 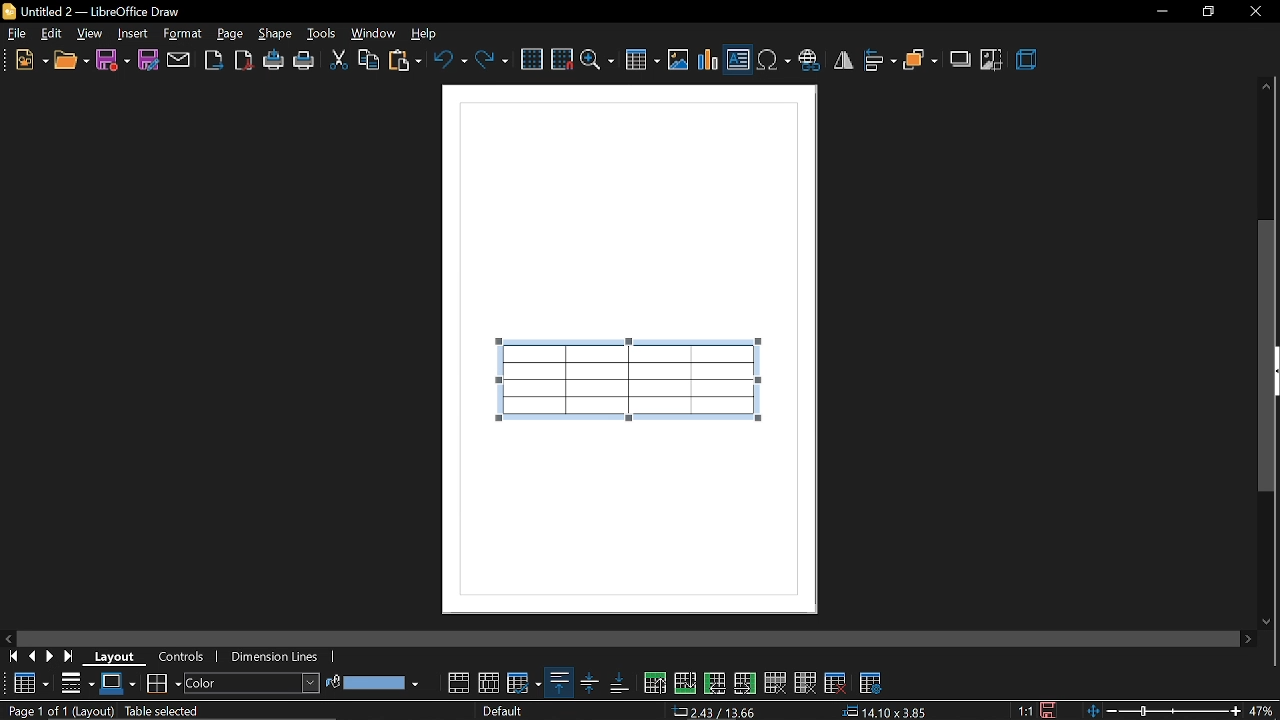 I want to click on previous page, so click(x=32, y=657).